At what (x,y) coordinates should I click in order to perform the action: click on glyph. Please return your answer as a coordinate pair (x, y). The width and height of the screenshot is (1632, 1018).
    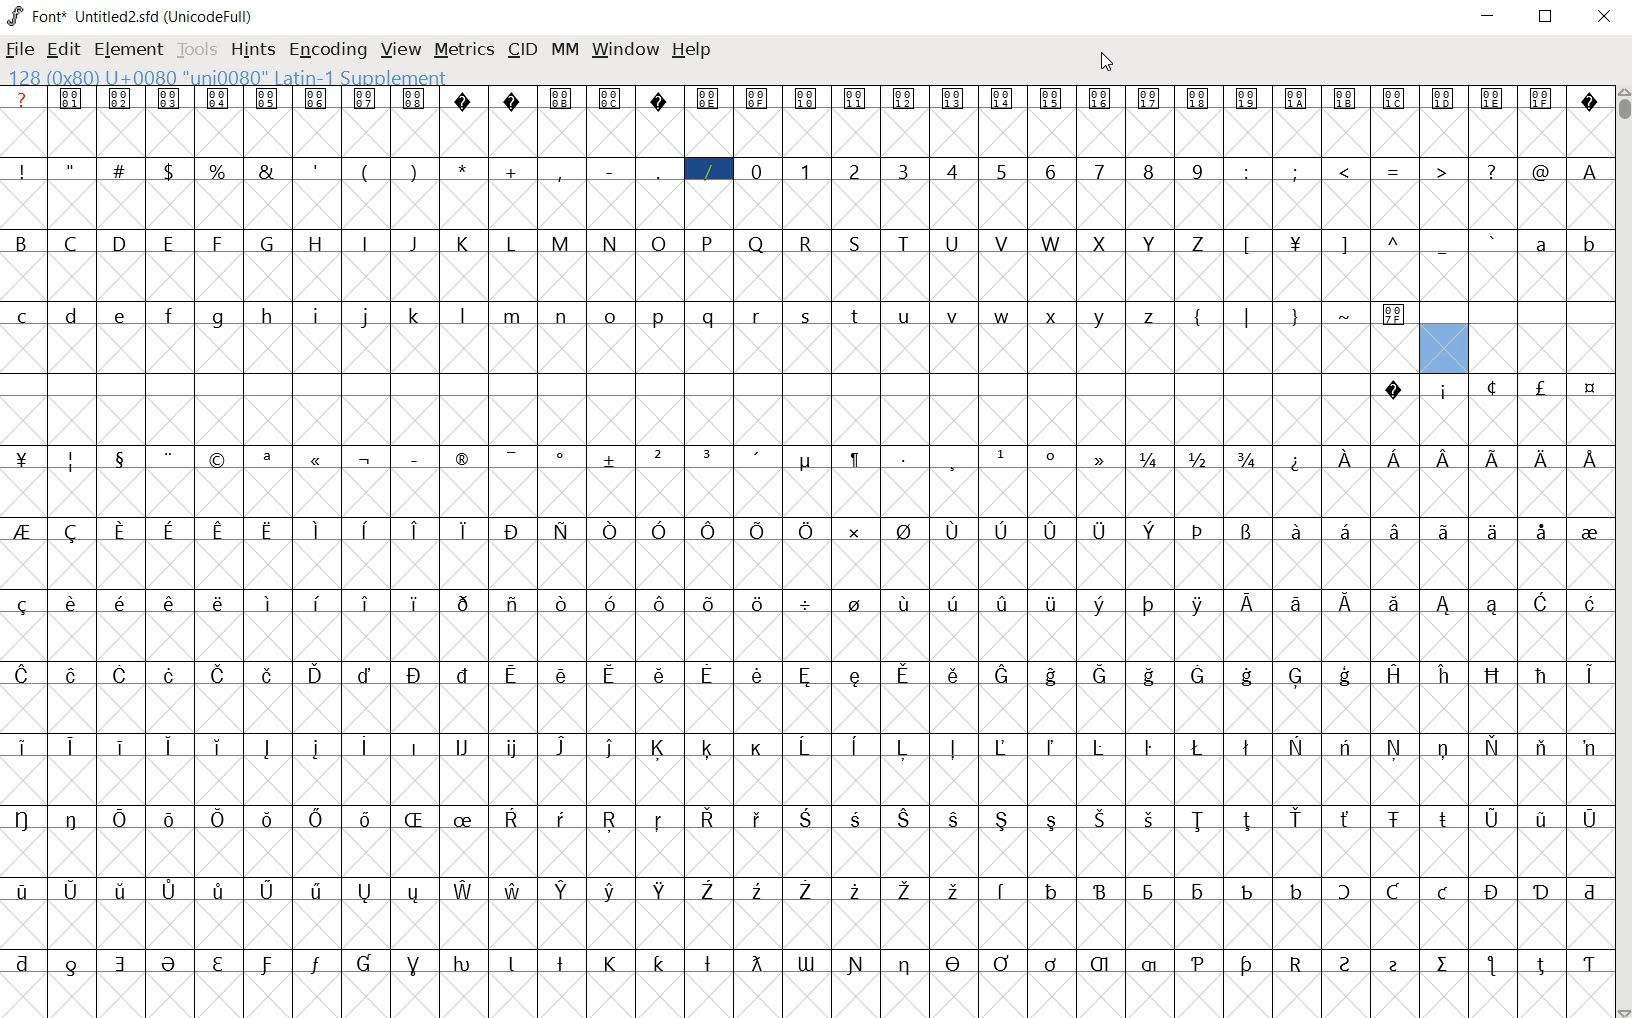
    Looking at the image, I should click on (854, 100).